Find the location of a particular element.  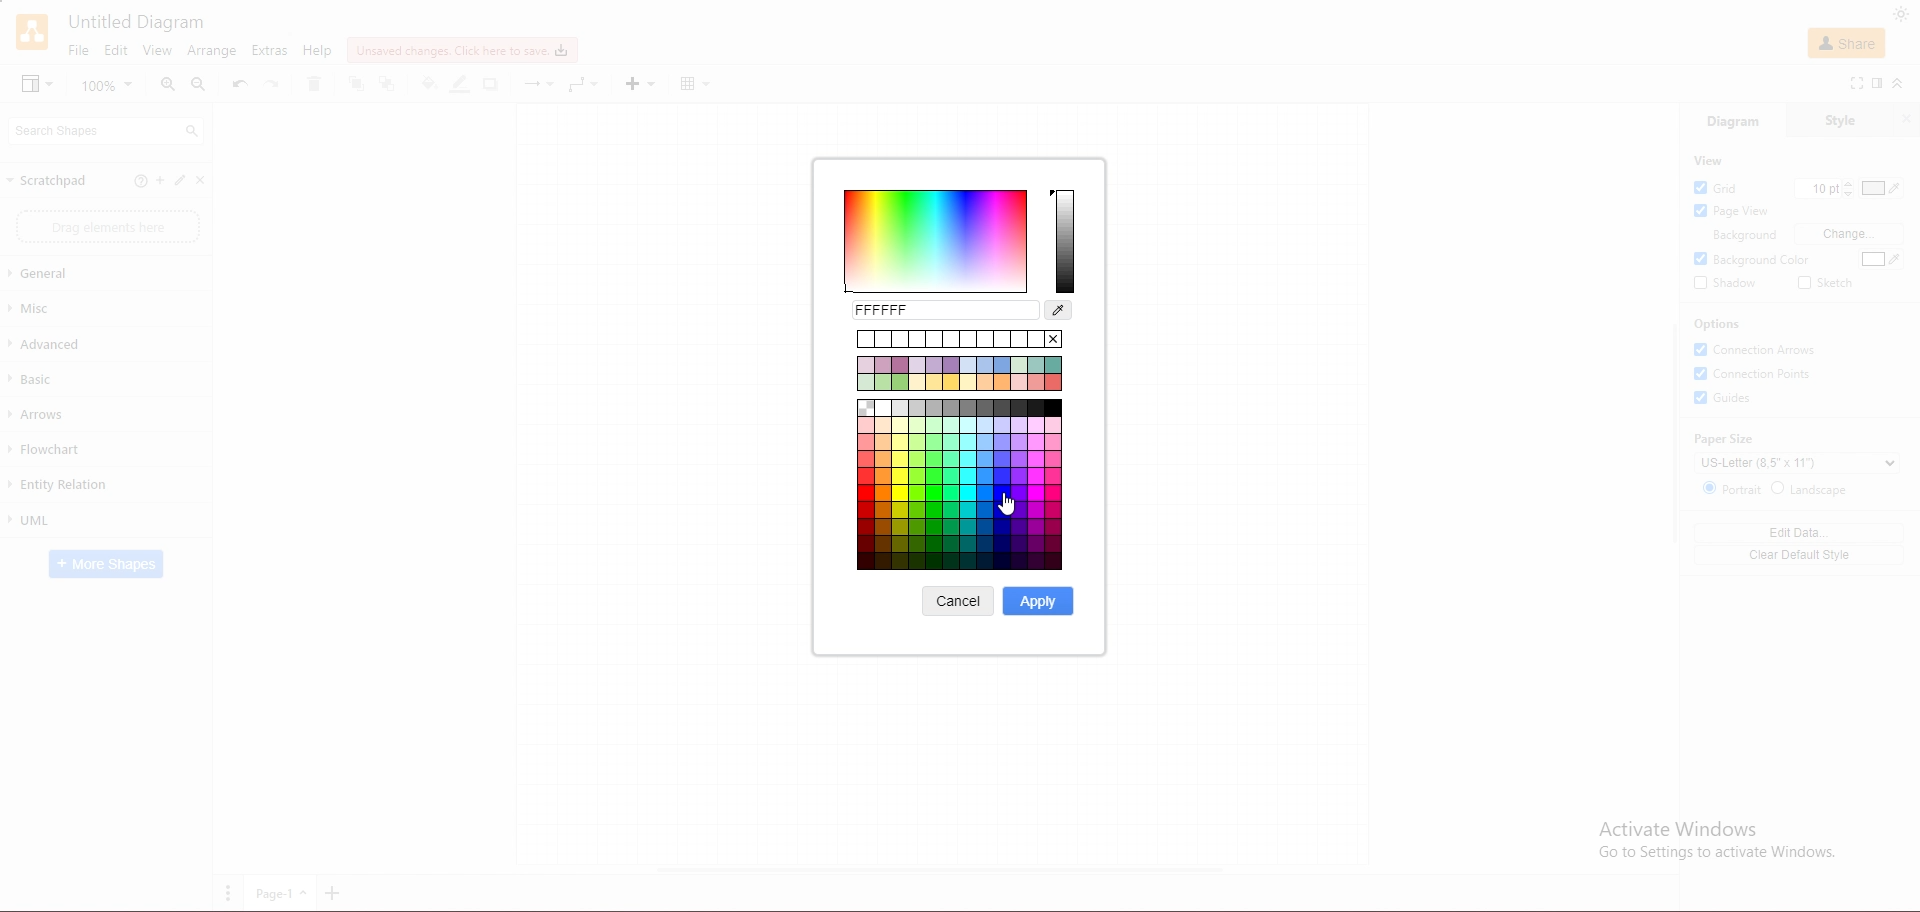

waterdrop is located at coordinates (1058, 311).